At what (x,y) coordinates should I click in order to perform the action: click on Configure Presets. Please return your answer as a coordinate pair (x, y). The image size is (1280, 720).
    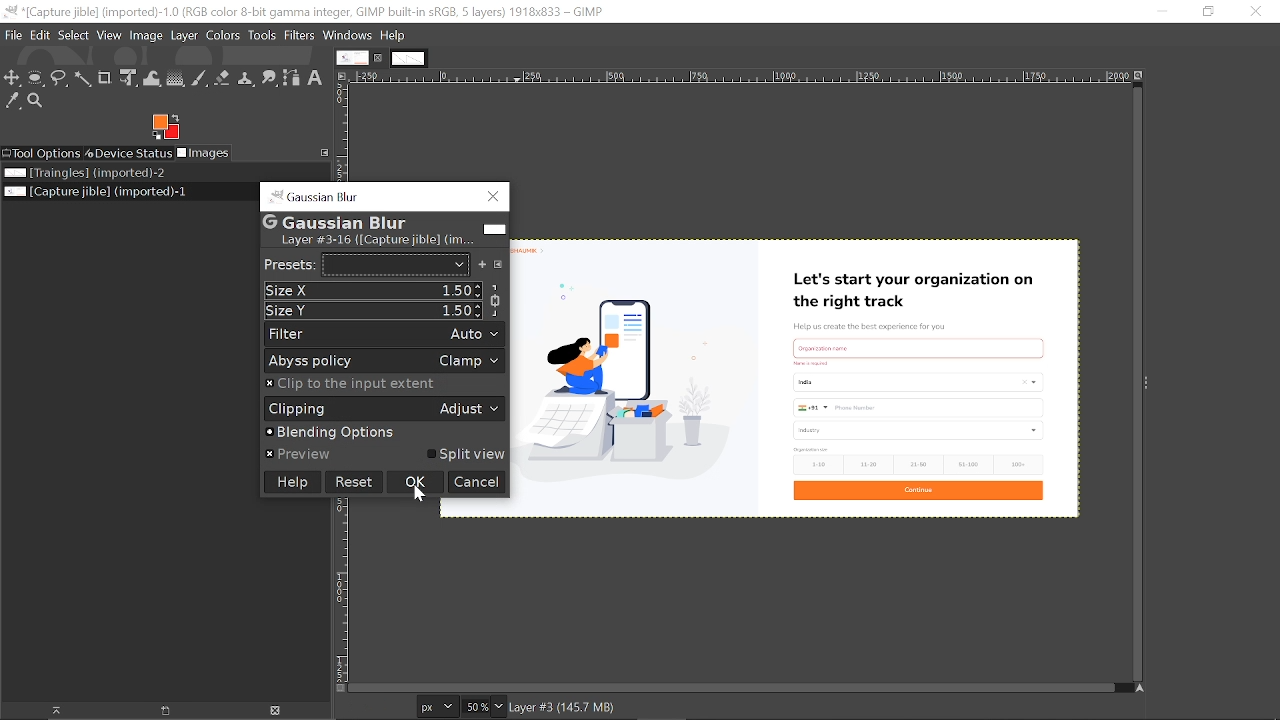
    Looking at the image, I should click on (498, 264).